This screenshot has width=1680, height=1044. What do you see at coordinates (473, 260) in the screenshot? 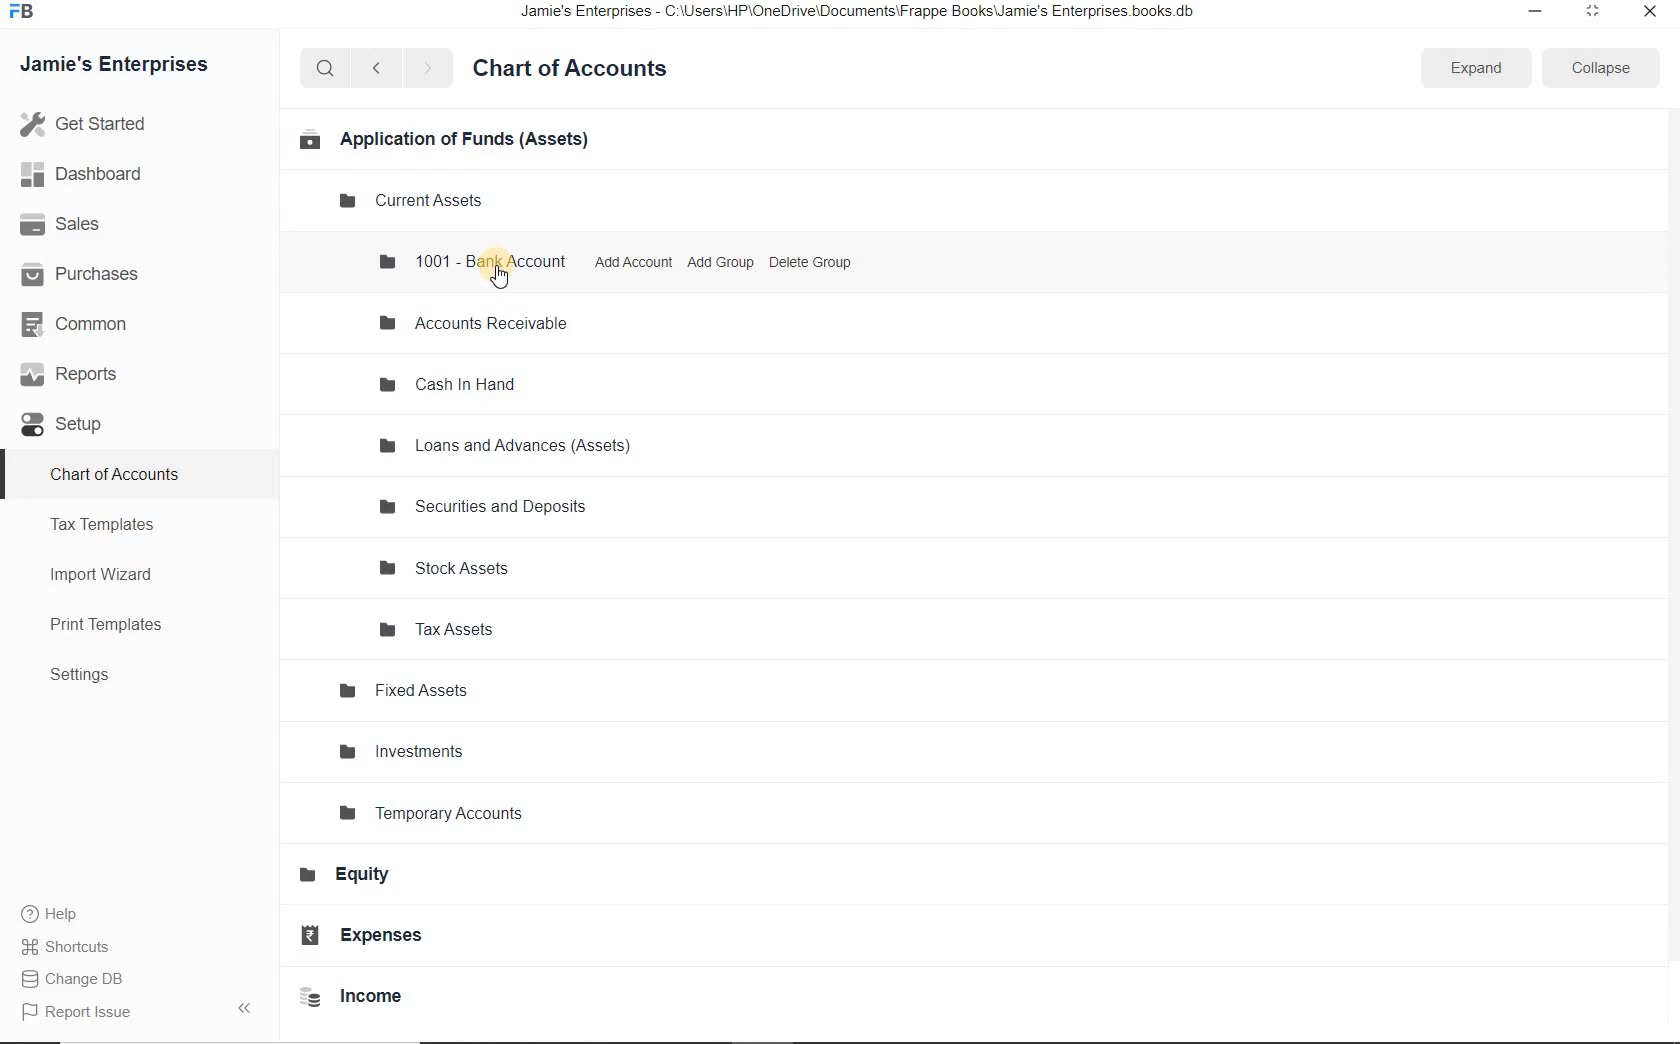
I see `1001 - Bank Account` at bounding box center [473, 260].